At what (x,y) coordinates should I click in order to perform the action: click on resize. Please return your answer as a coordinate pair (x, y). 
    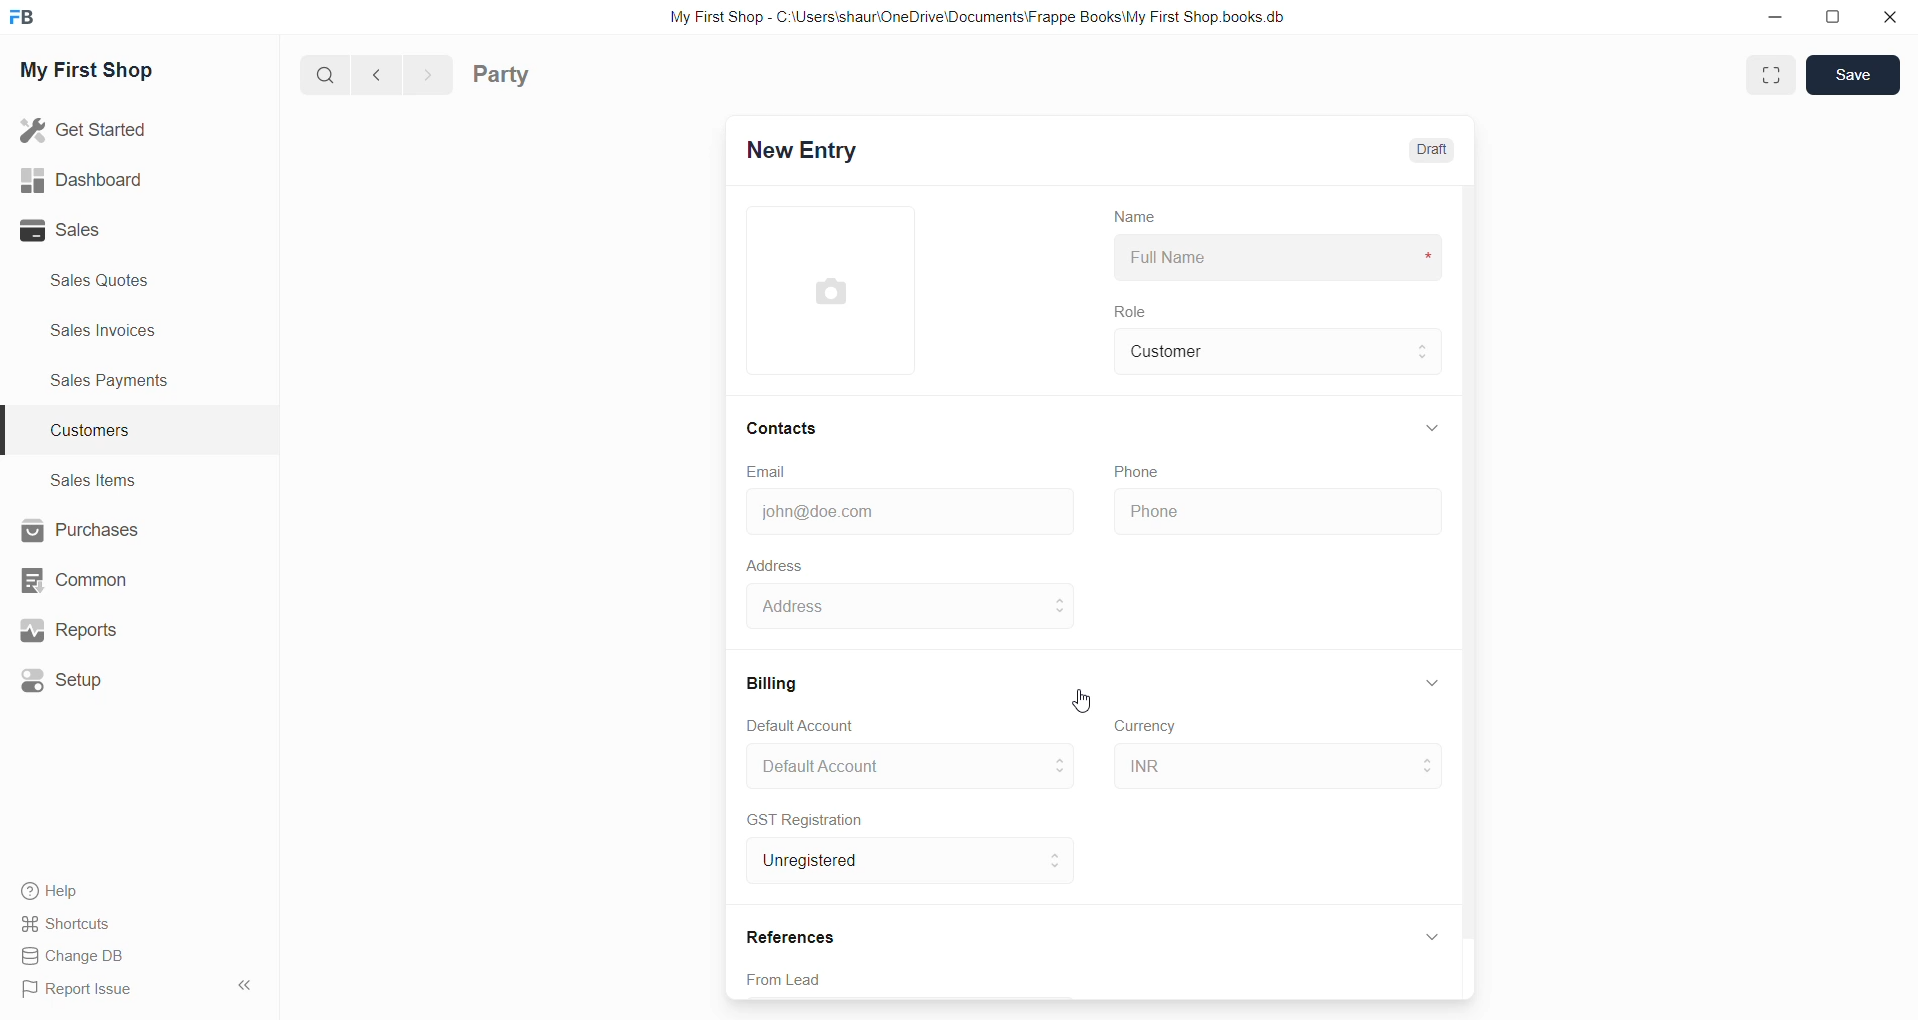
    Looking at the image, I should click on (1835, 20).